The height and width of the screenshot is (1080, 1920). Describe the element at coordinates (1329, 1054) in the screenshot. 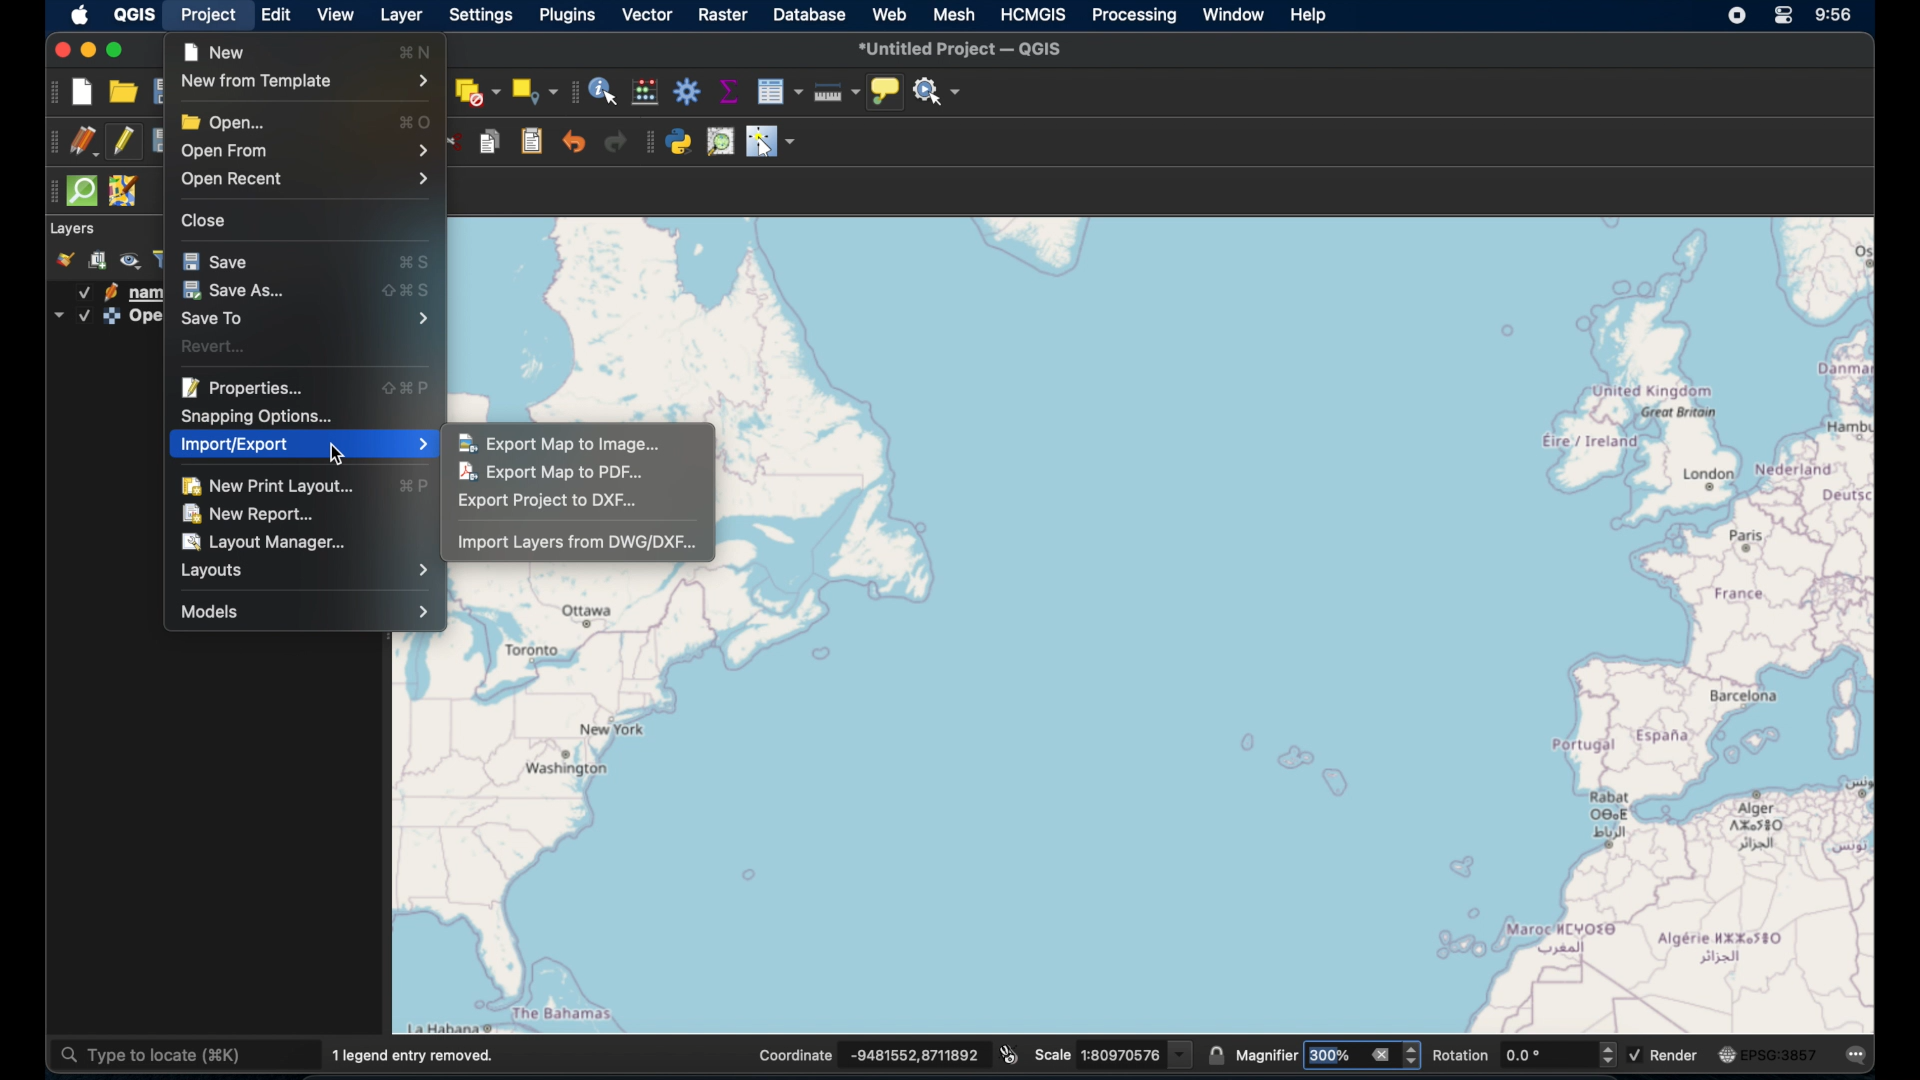

I see `magnifier` at that location.